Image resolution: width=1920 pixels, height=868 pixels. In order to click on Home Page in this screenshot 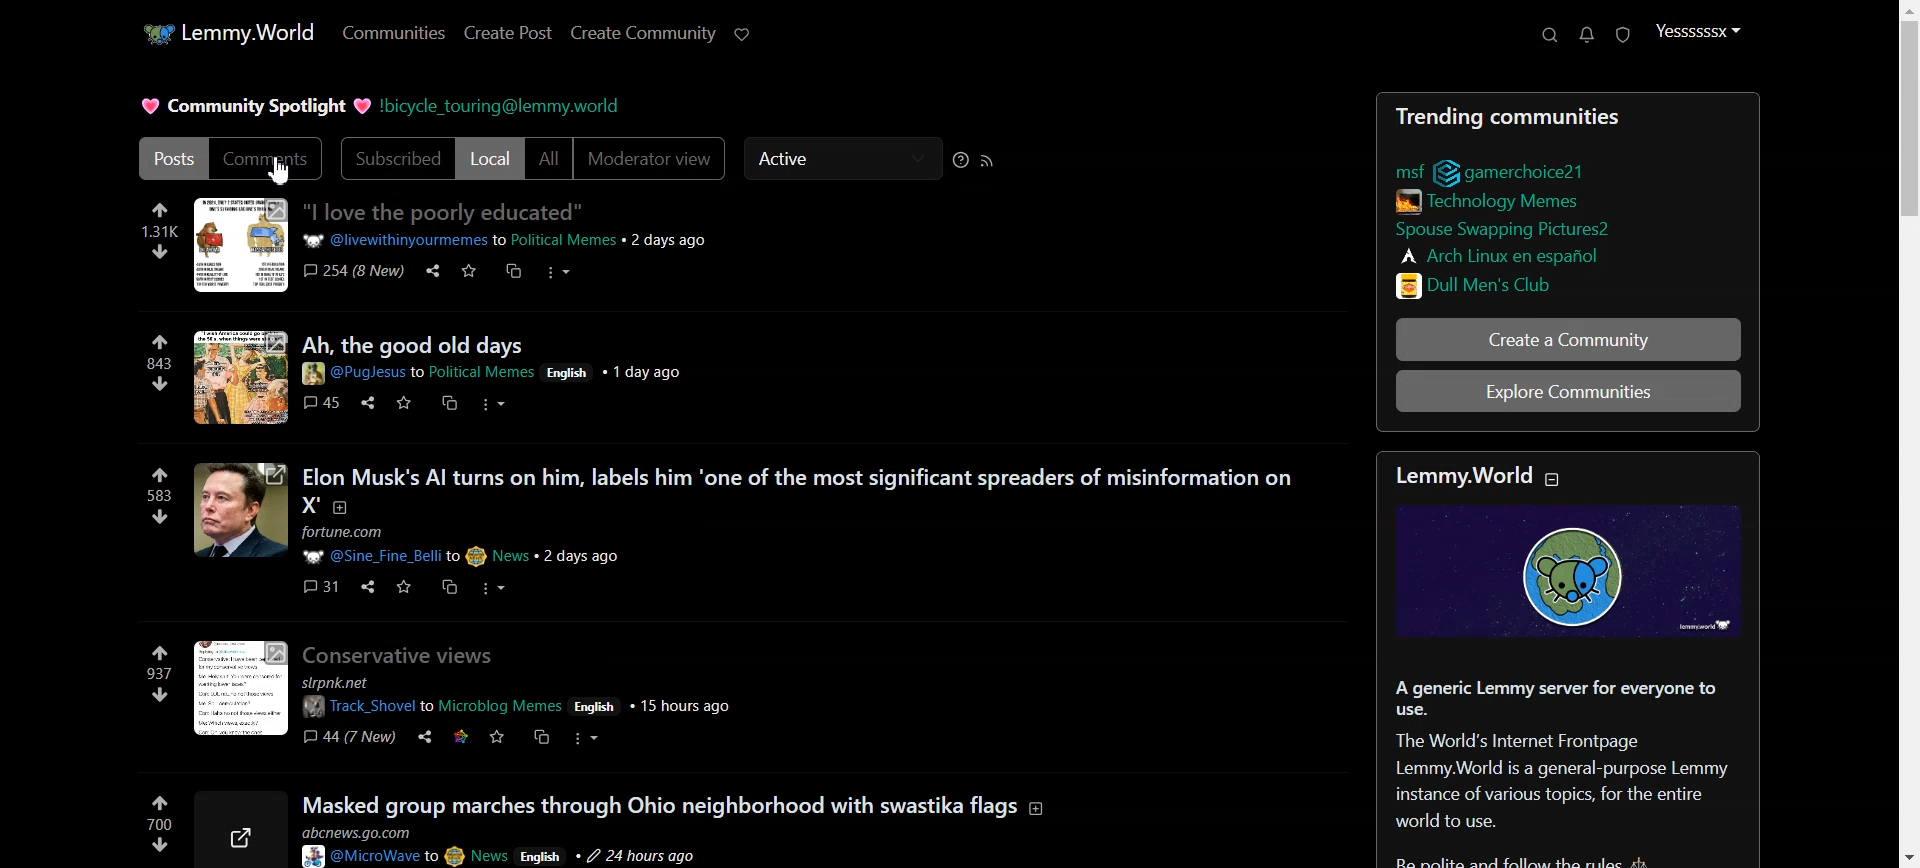, I will do `click(222, 32)`.